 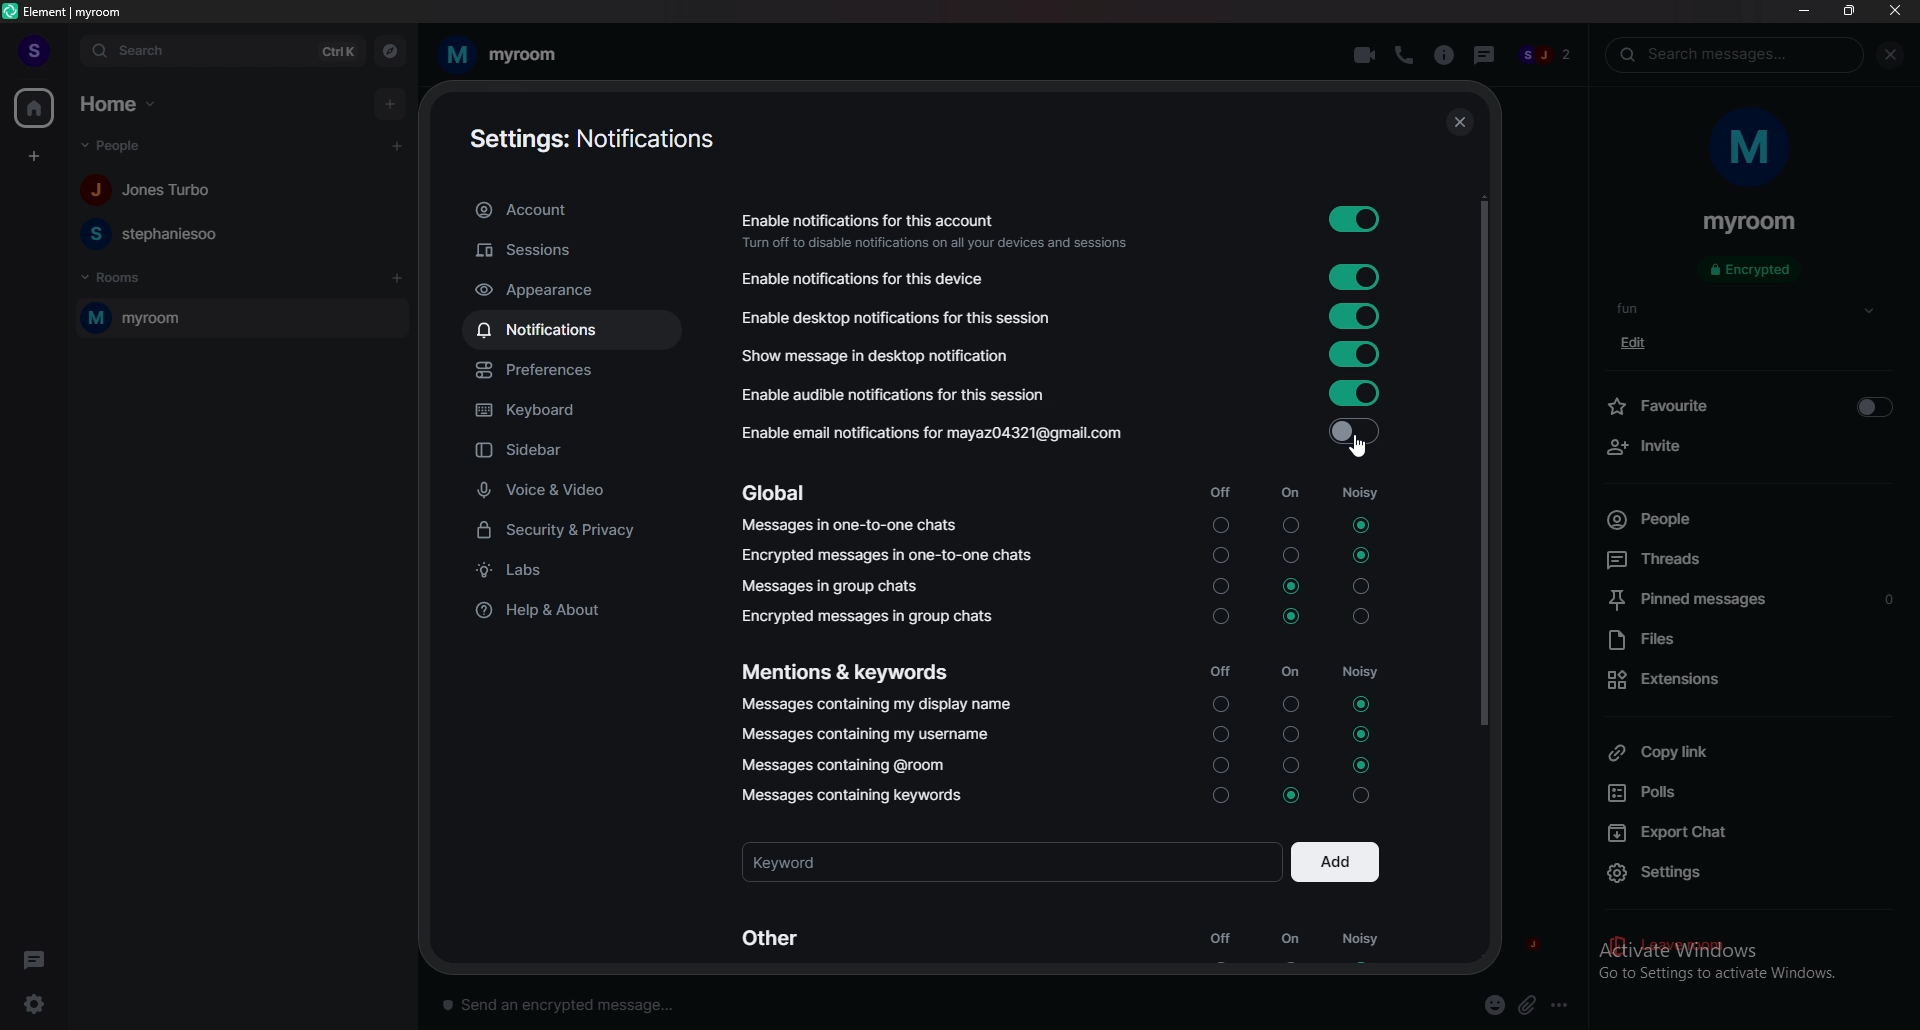 What do you see at coordinates (577, 372) in the screenshot?
I see `preferences` at bounding box center [577, 372].